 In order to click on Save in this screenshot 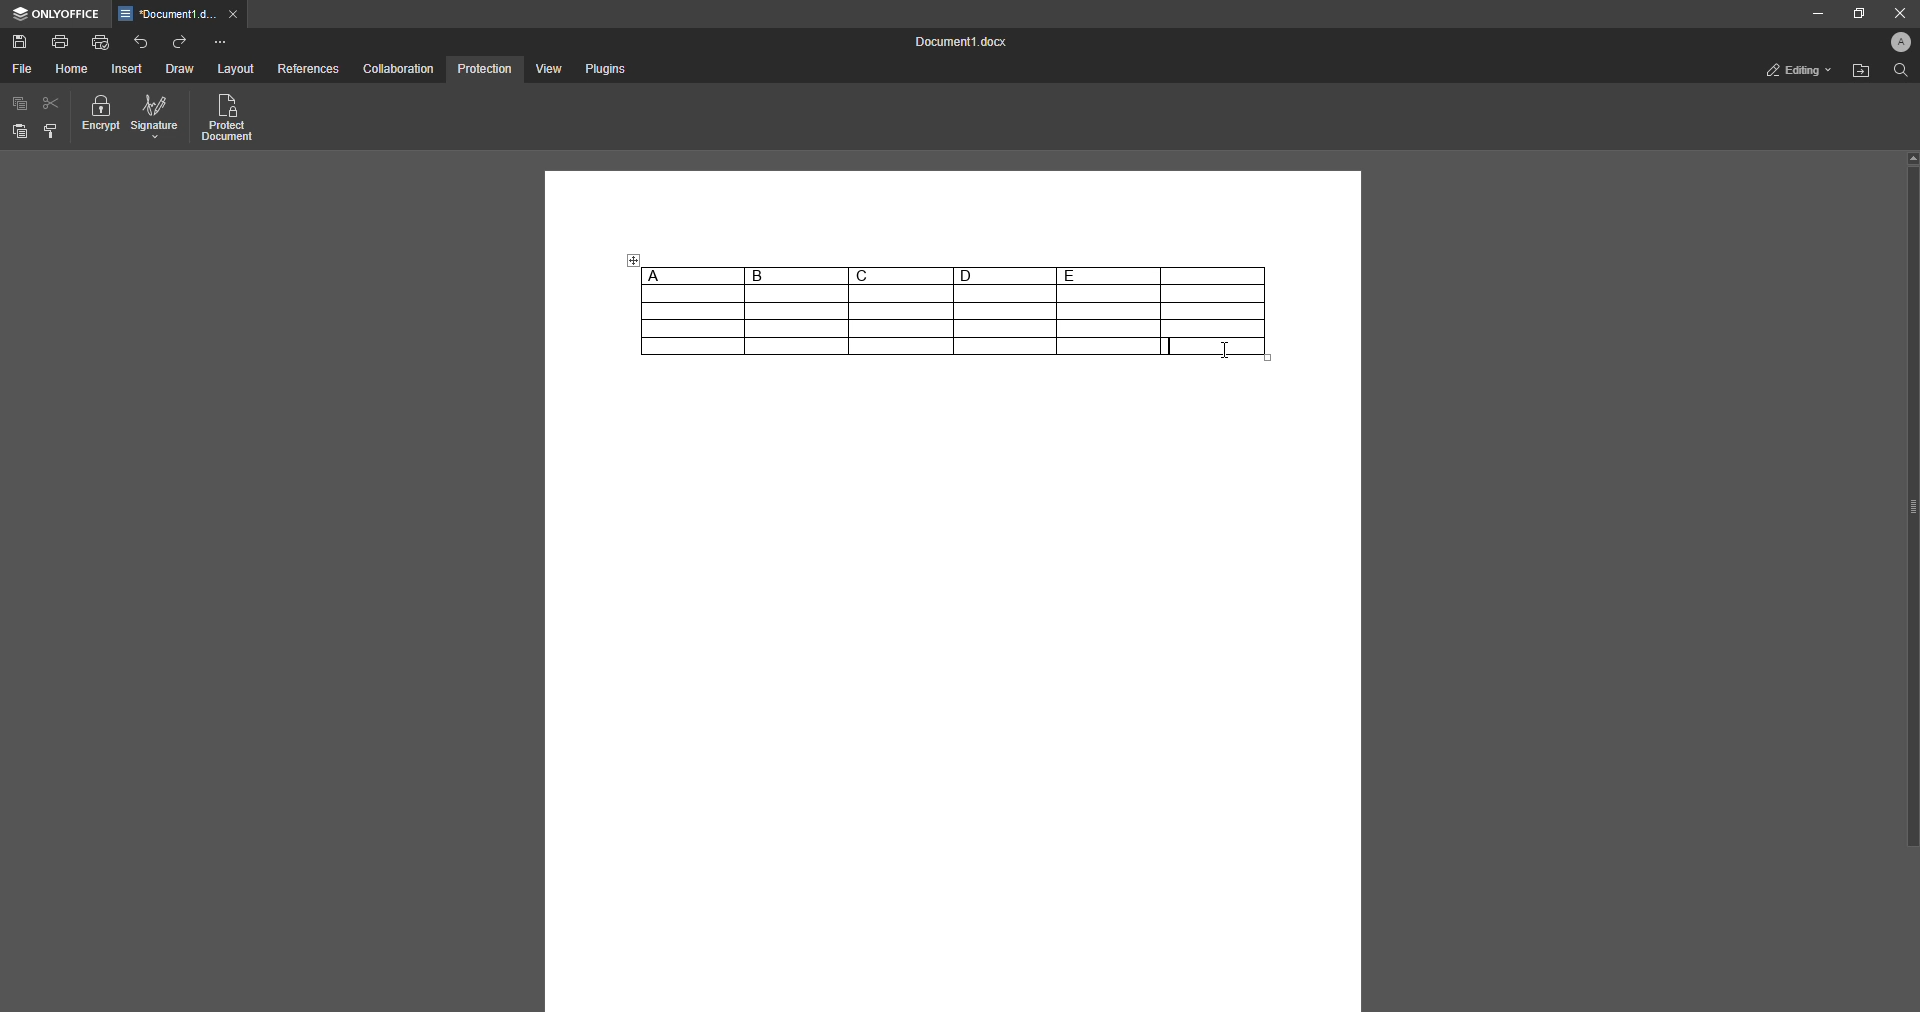, I will do `click(20, 43)`.